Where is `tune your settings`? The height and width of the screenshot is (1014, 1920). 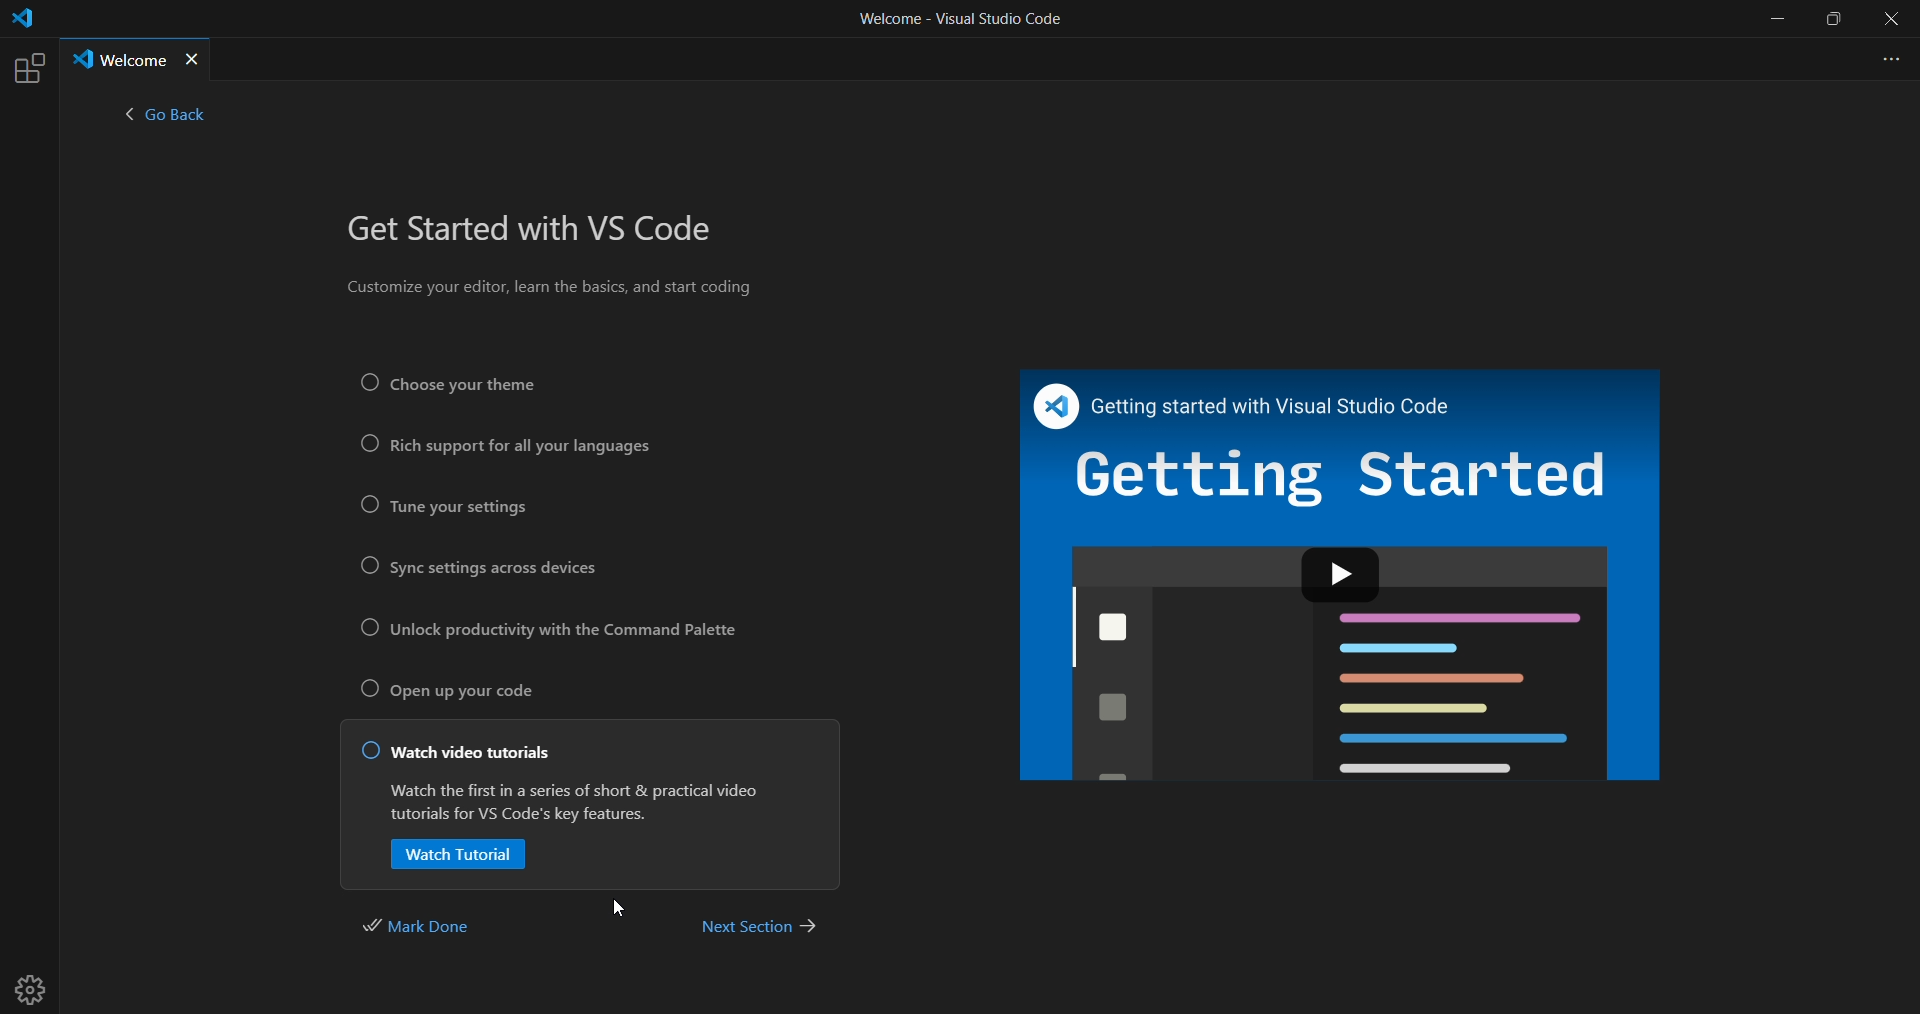
tune your settings is located at coordinates (454, 508).